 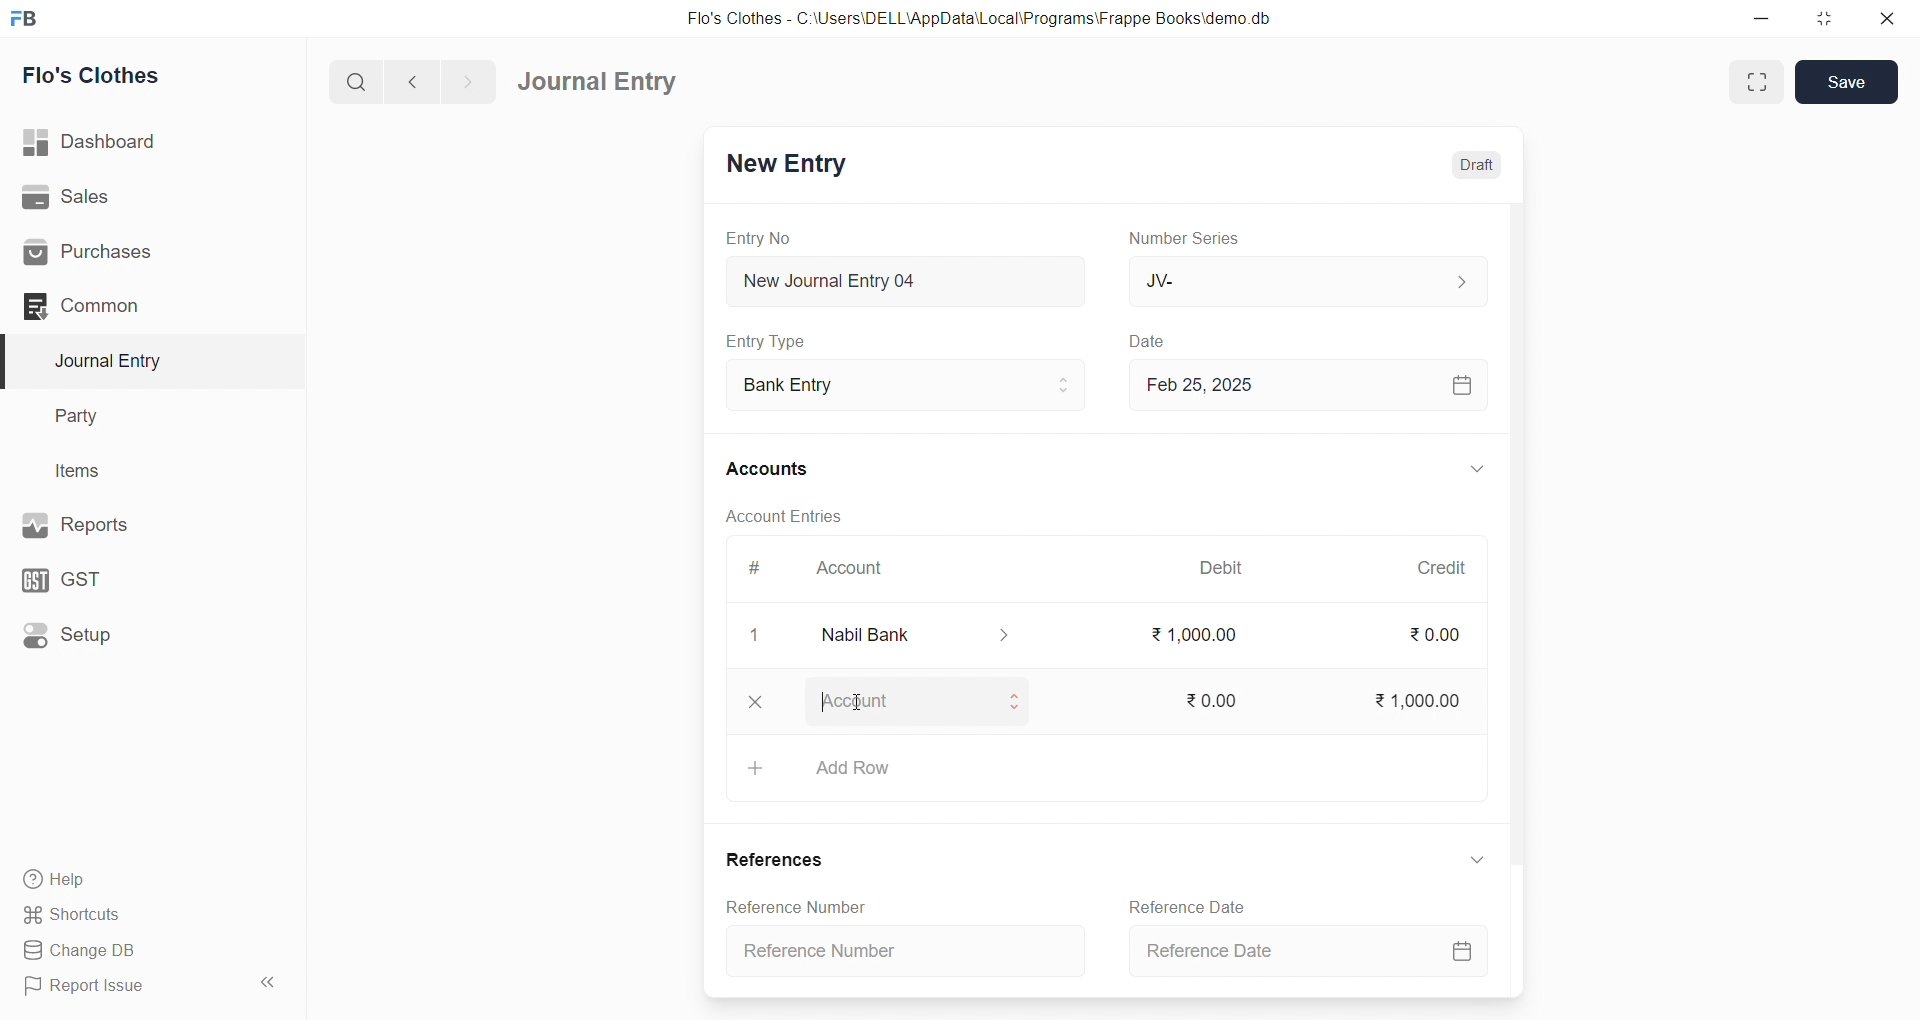 I want to click on navigate backward, so click(x=421, y=79).